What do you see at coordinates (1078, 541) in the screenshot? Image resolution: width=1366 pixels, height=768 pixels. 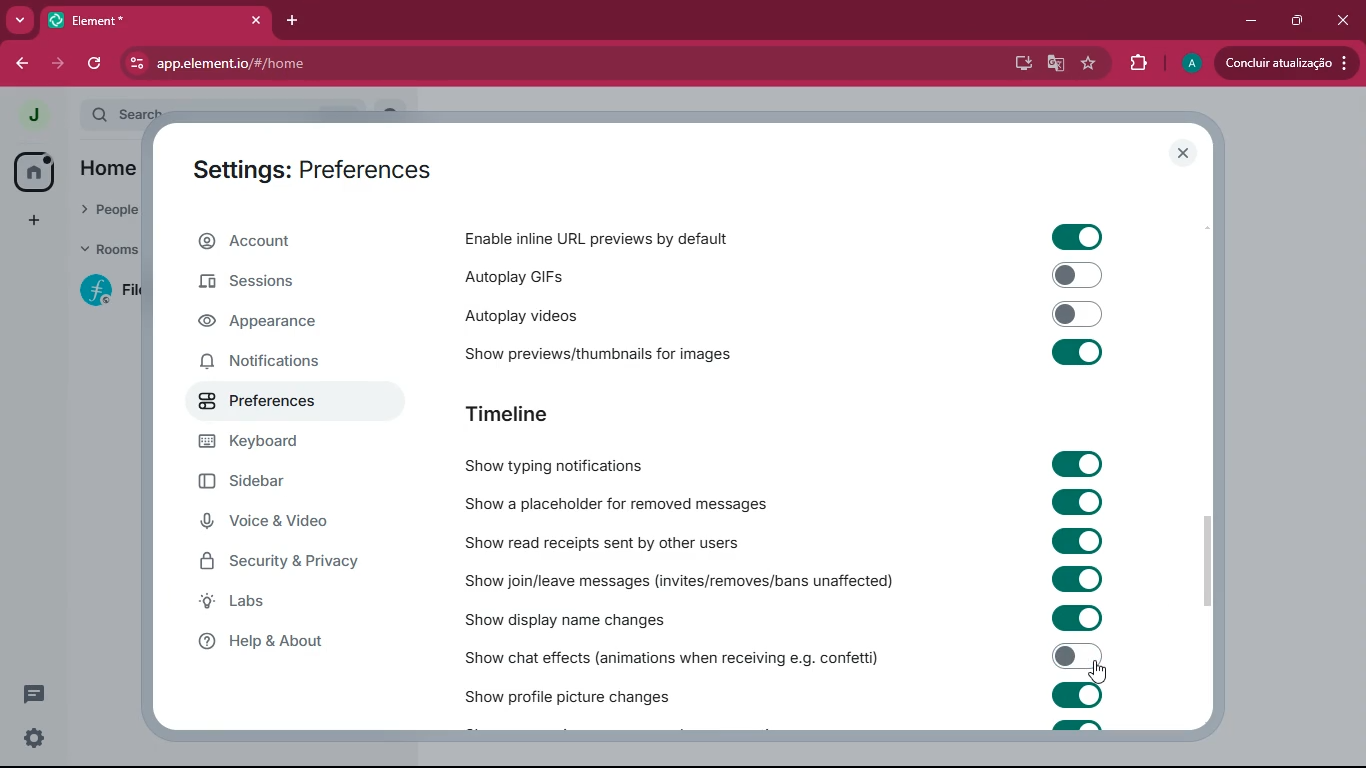 I see `toggle on/off` at bounding box center [1078, 541].